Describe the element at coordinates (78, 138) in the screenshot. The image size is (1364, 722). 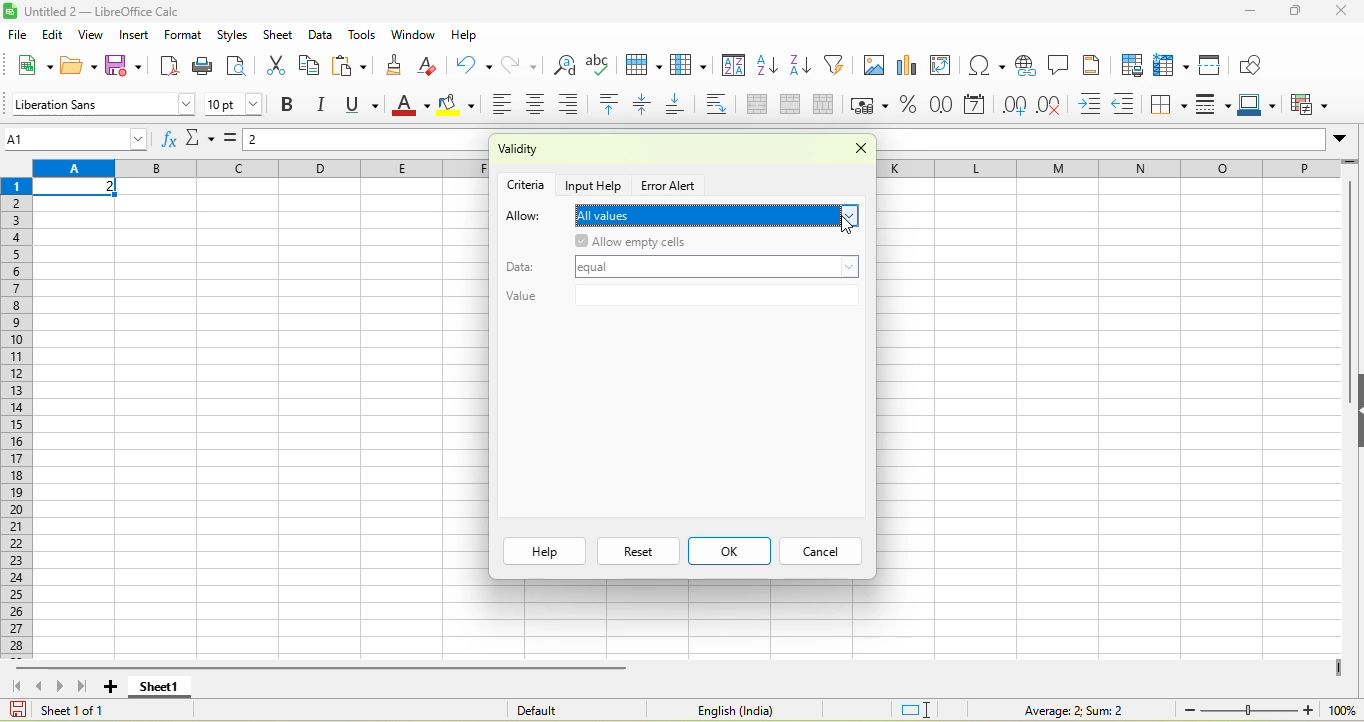
I see `name box` at that location.